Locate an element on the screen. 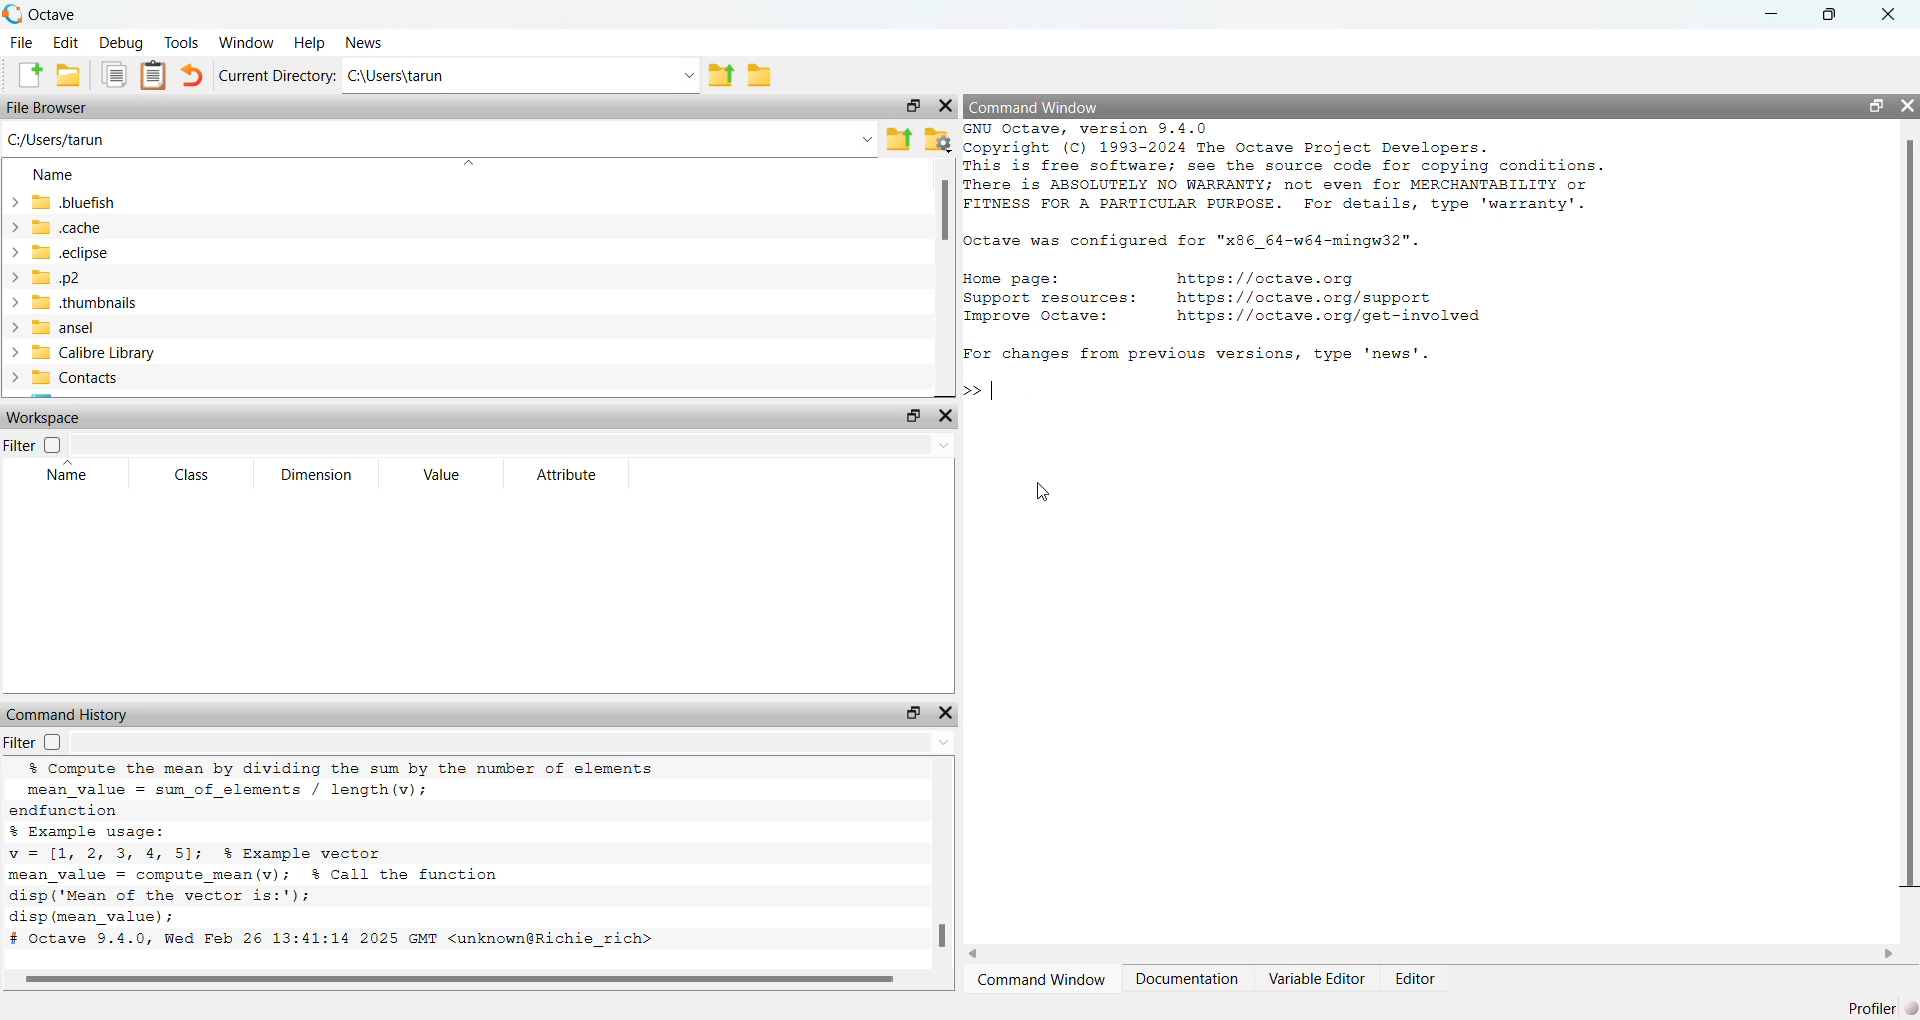 The image size is (1920, 1020). Editor is located at coordinates (1414, 979).